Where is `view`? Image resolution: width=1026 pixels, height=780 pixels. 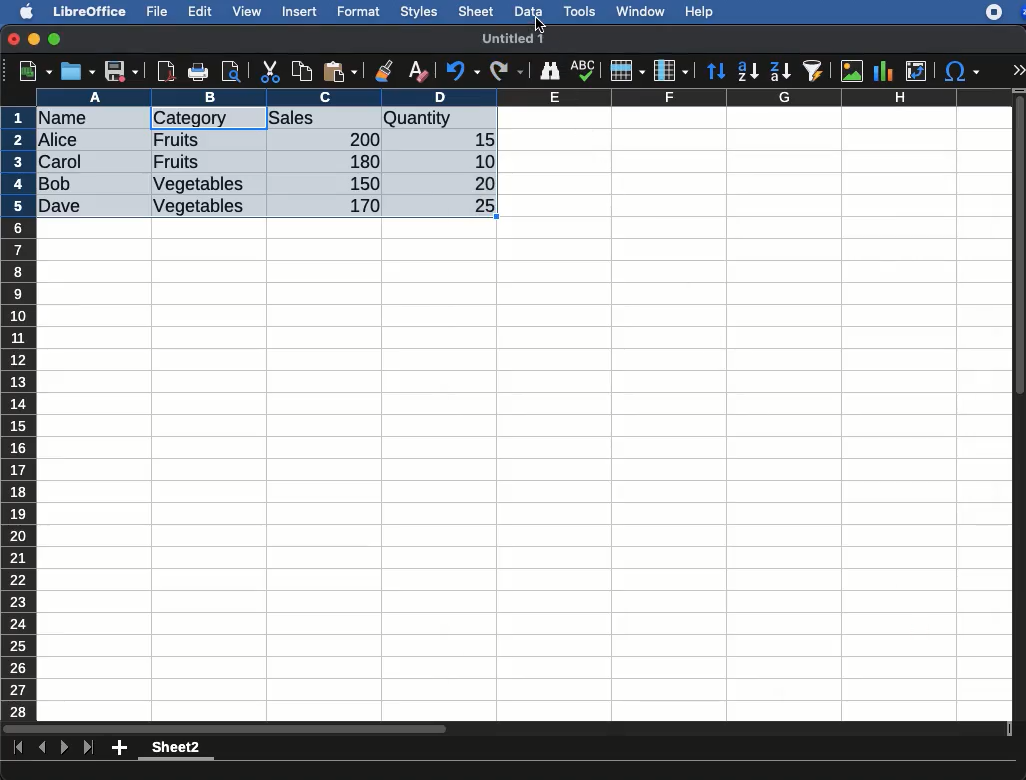 view is located at coordinates (247, 11).